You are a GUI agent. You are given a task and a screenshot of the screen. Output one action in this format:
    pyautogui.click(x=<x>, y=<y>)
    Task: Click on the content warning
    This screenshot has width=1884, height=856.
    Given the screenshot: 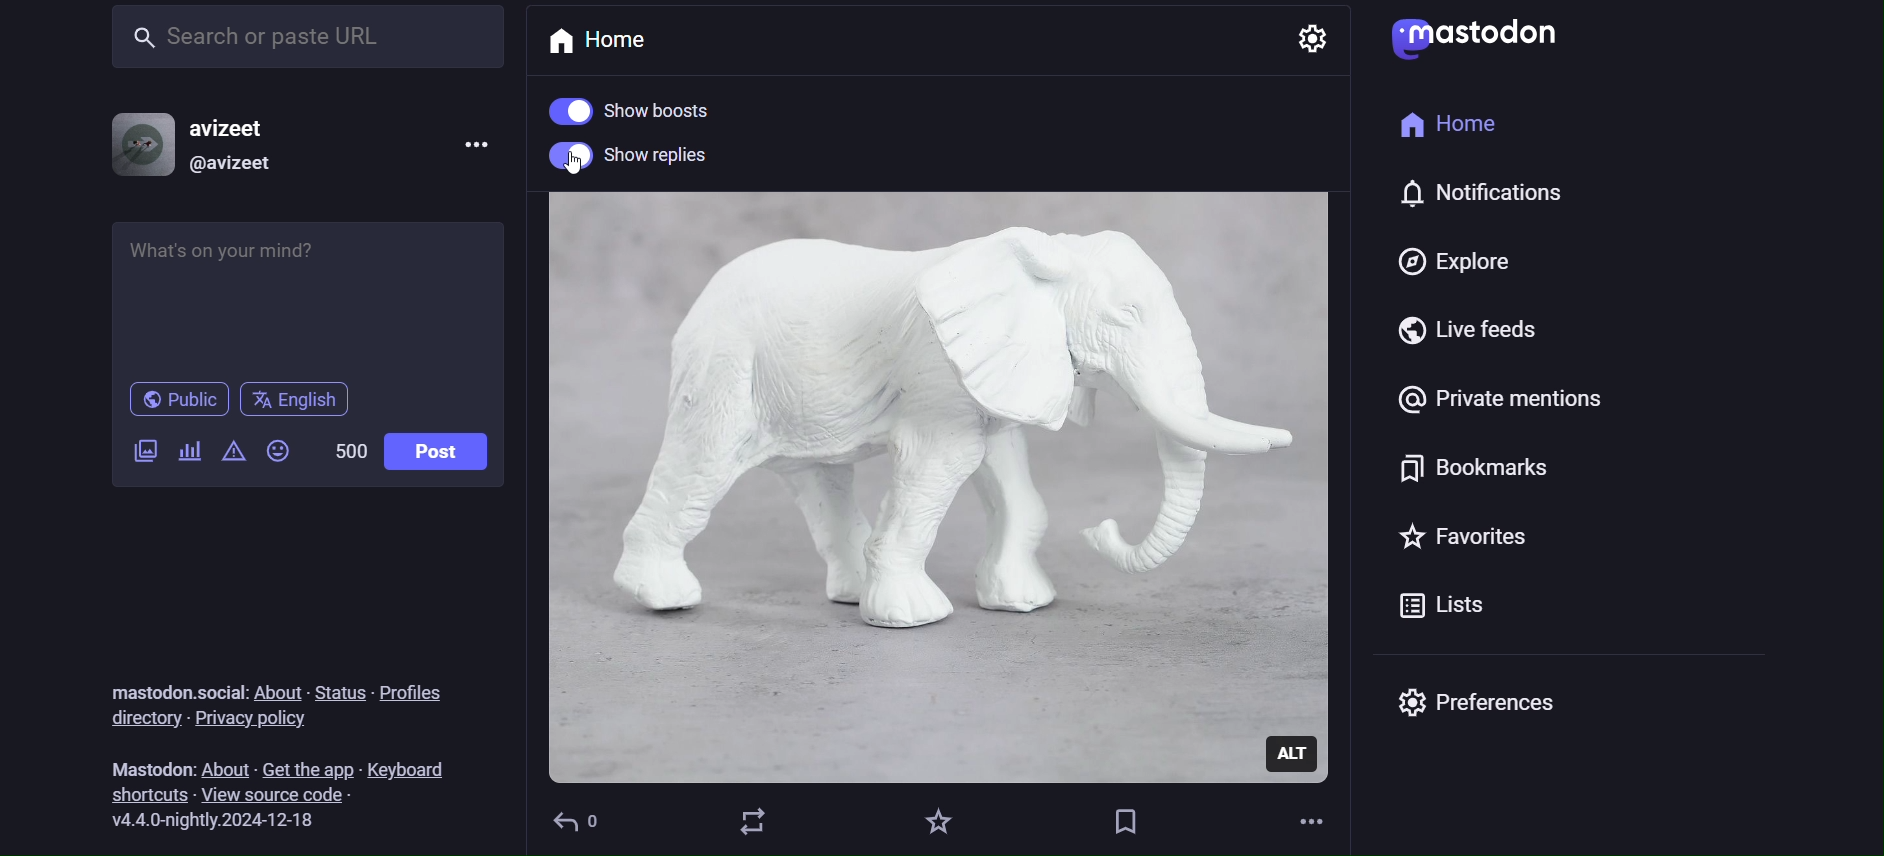 What is the action you would take?
    pyautogui.click(x=232, y=454)
    